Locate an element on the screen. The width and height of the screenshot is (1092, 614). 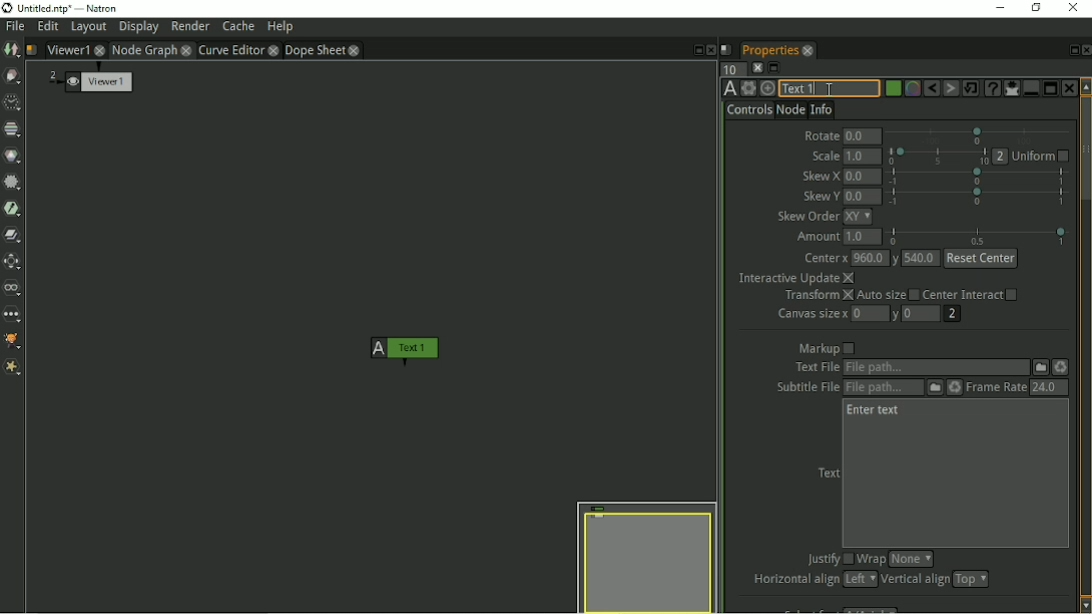
Script name is located at coordinates (726, 50).